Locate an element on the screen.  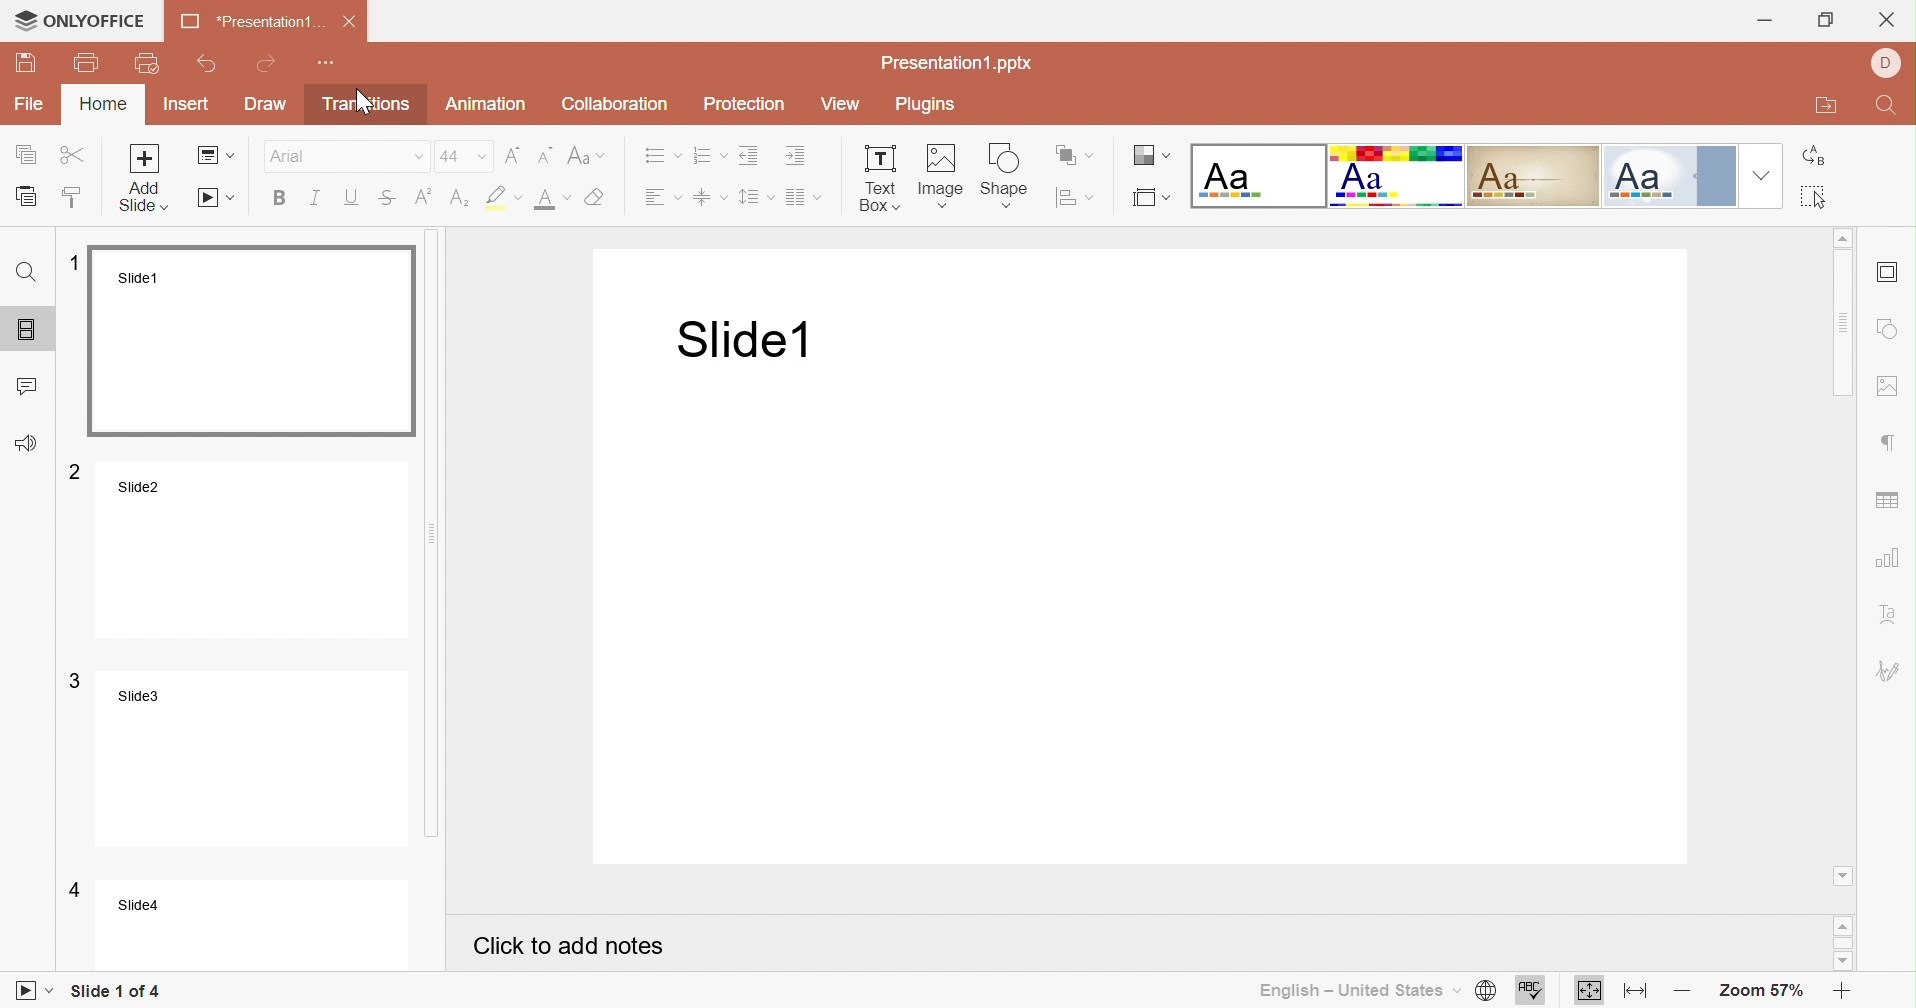
Bold is located at coordinates (276, 198).